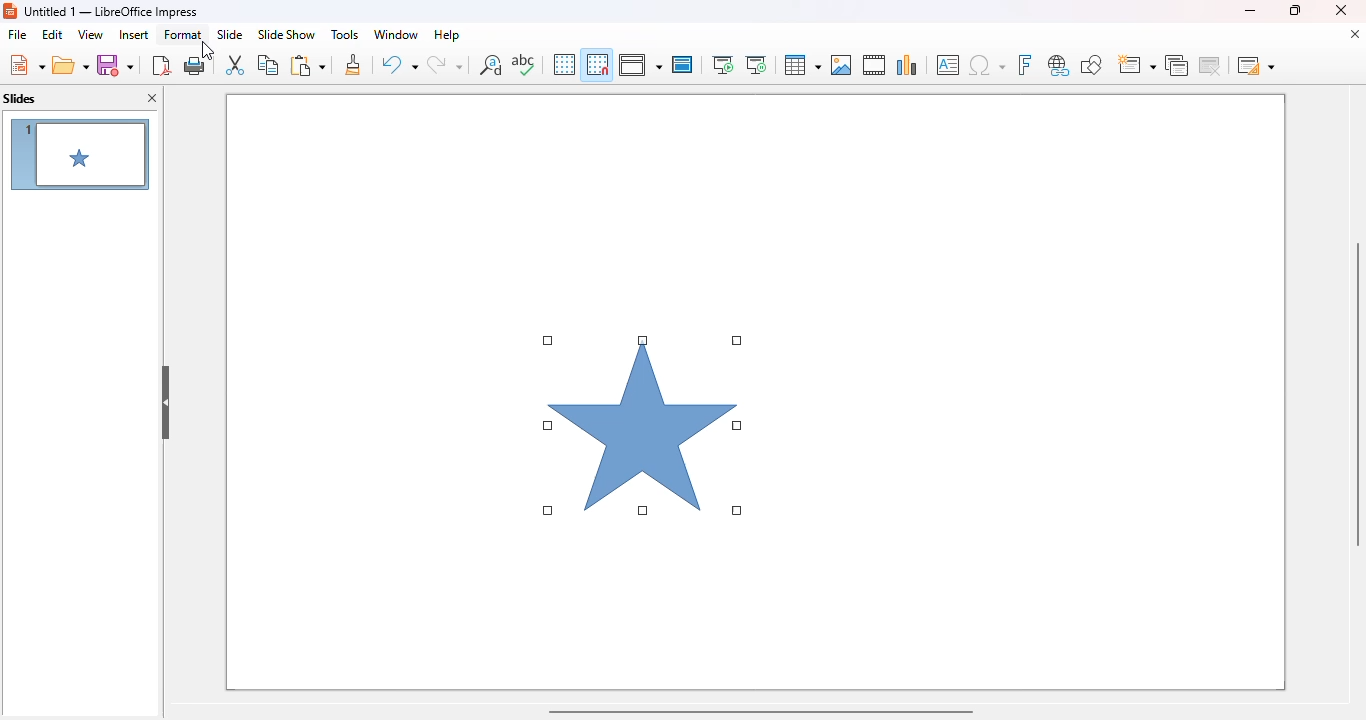 The height and width of the screenshot is (720, 1366). Describe the element at coordinates (907, 64) in the screenshot. I see `insert chart` at that location.